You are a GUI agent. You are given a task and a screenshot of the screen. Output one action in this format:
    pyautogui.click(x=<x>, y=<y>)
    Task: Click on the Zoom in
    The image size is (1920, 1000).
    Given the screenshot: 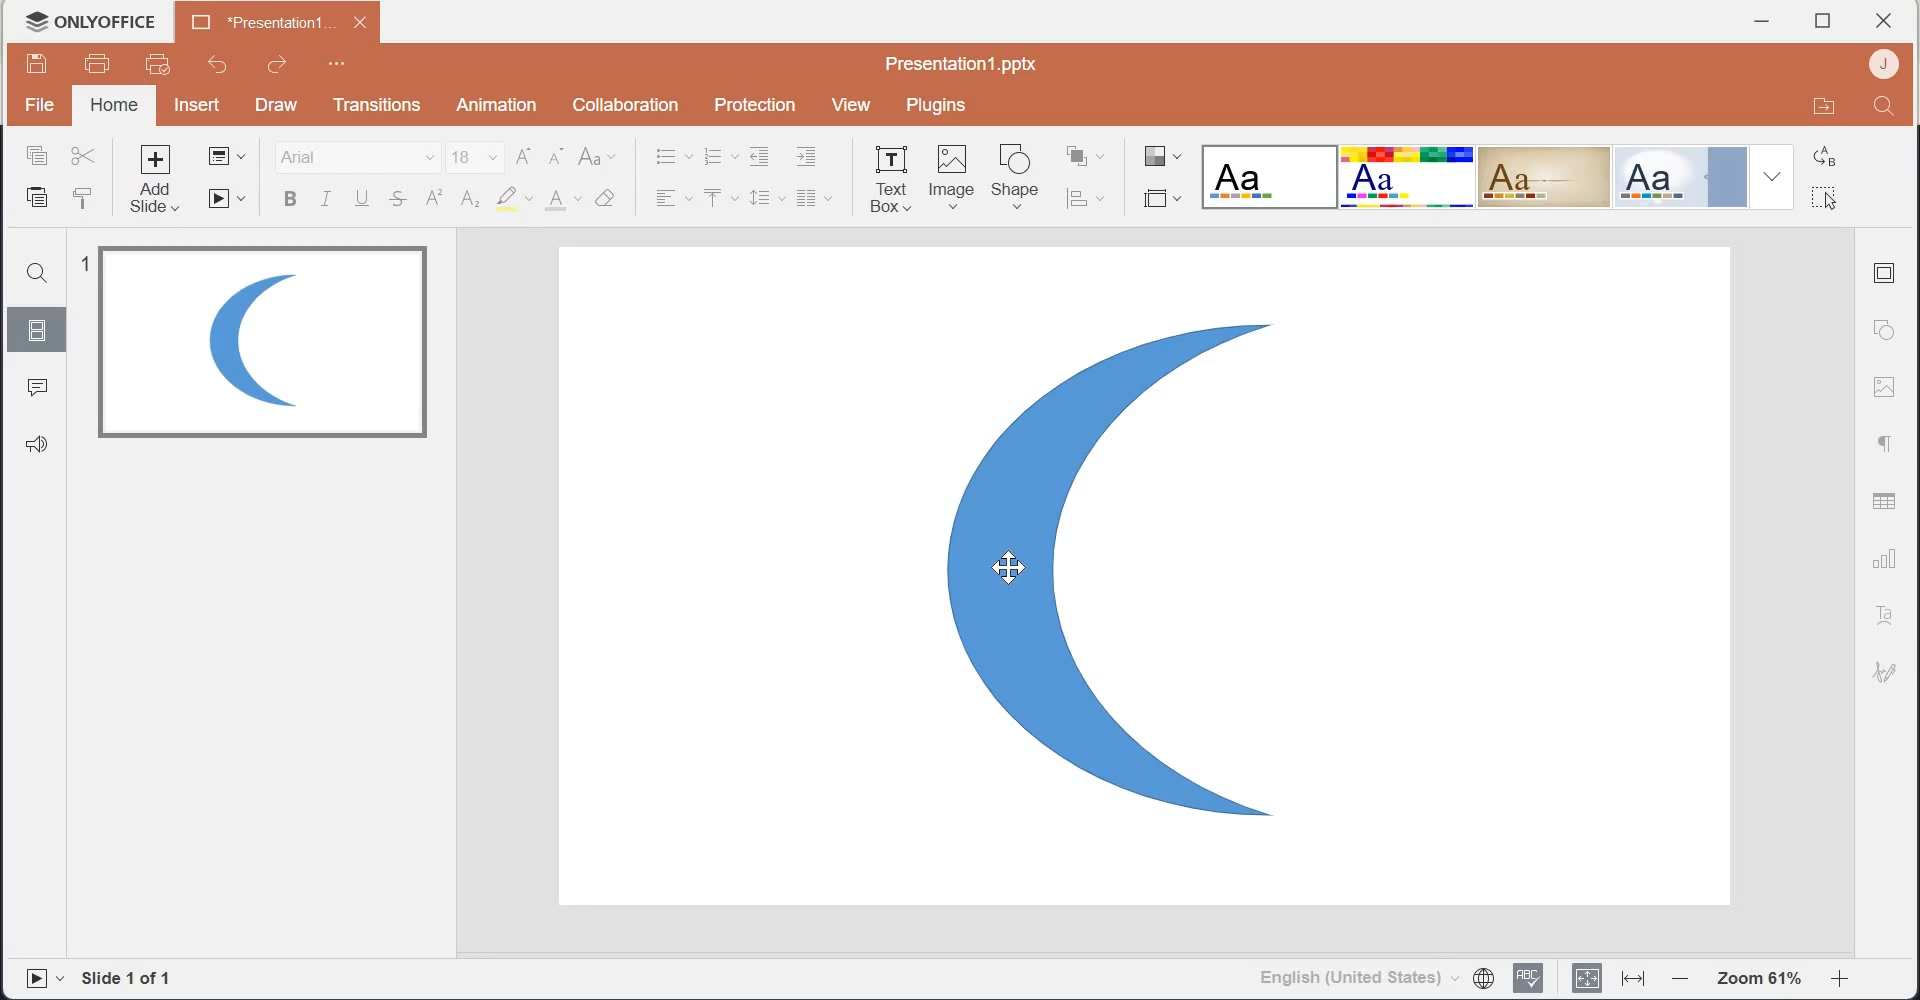 What is the action you would take?
    pyautogui.click(x=1848, y=980)
    